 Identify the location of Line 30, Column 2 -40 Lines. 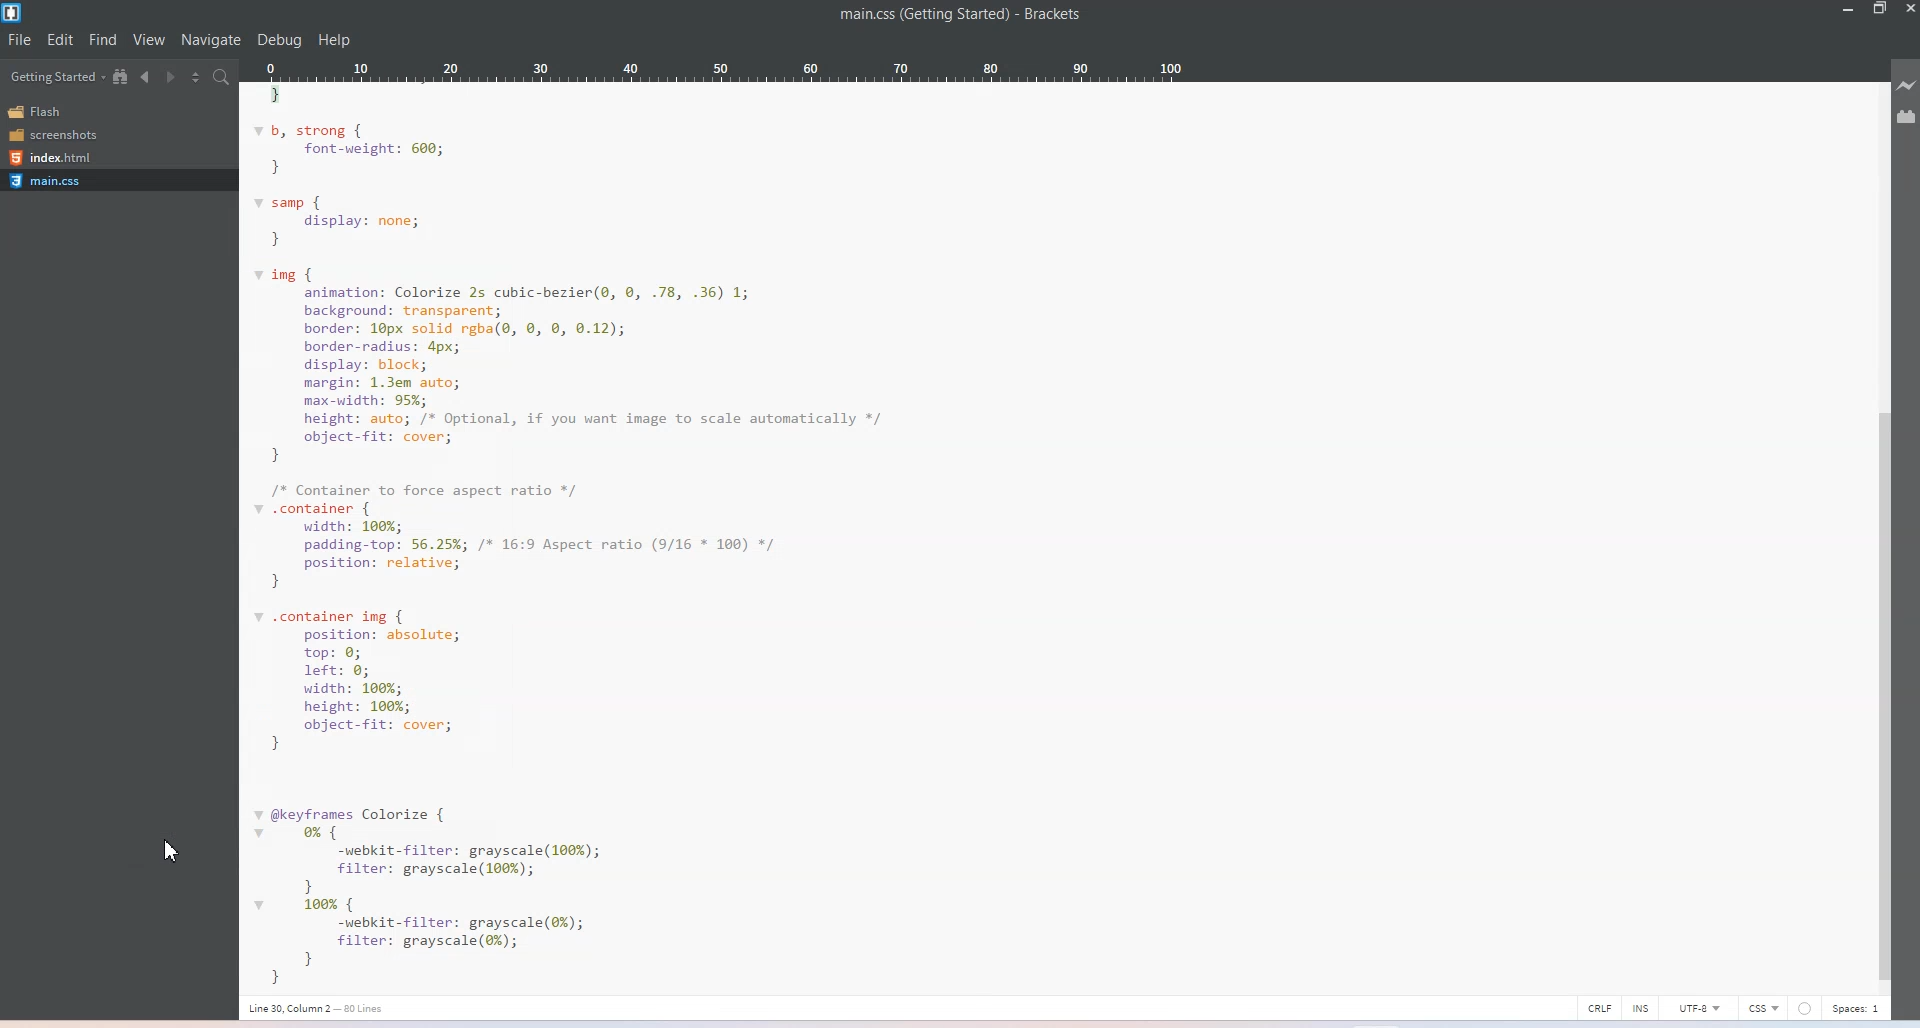
(332, 1007).